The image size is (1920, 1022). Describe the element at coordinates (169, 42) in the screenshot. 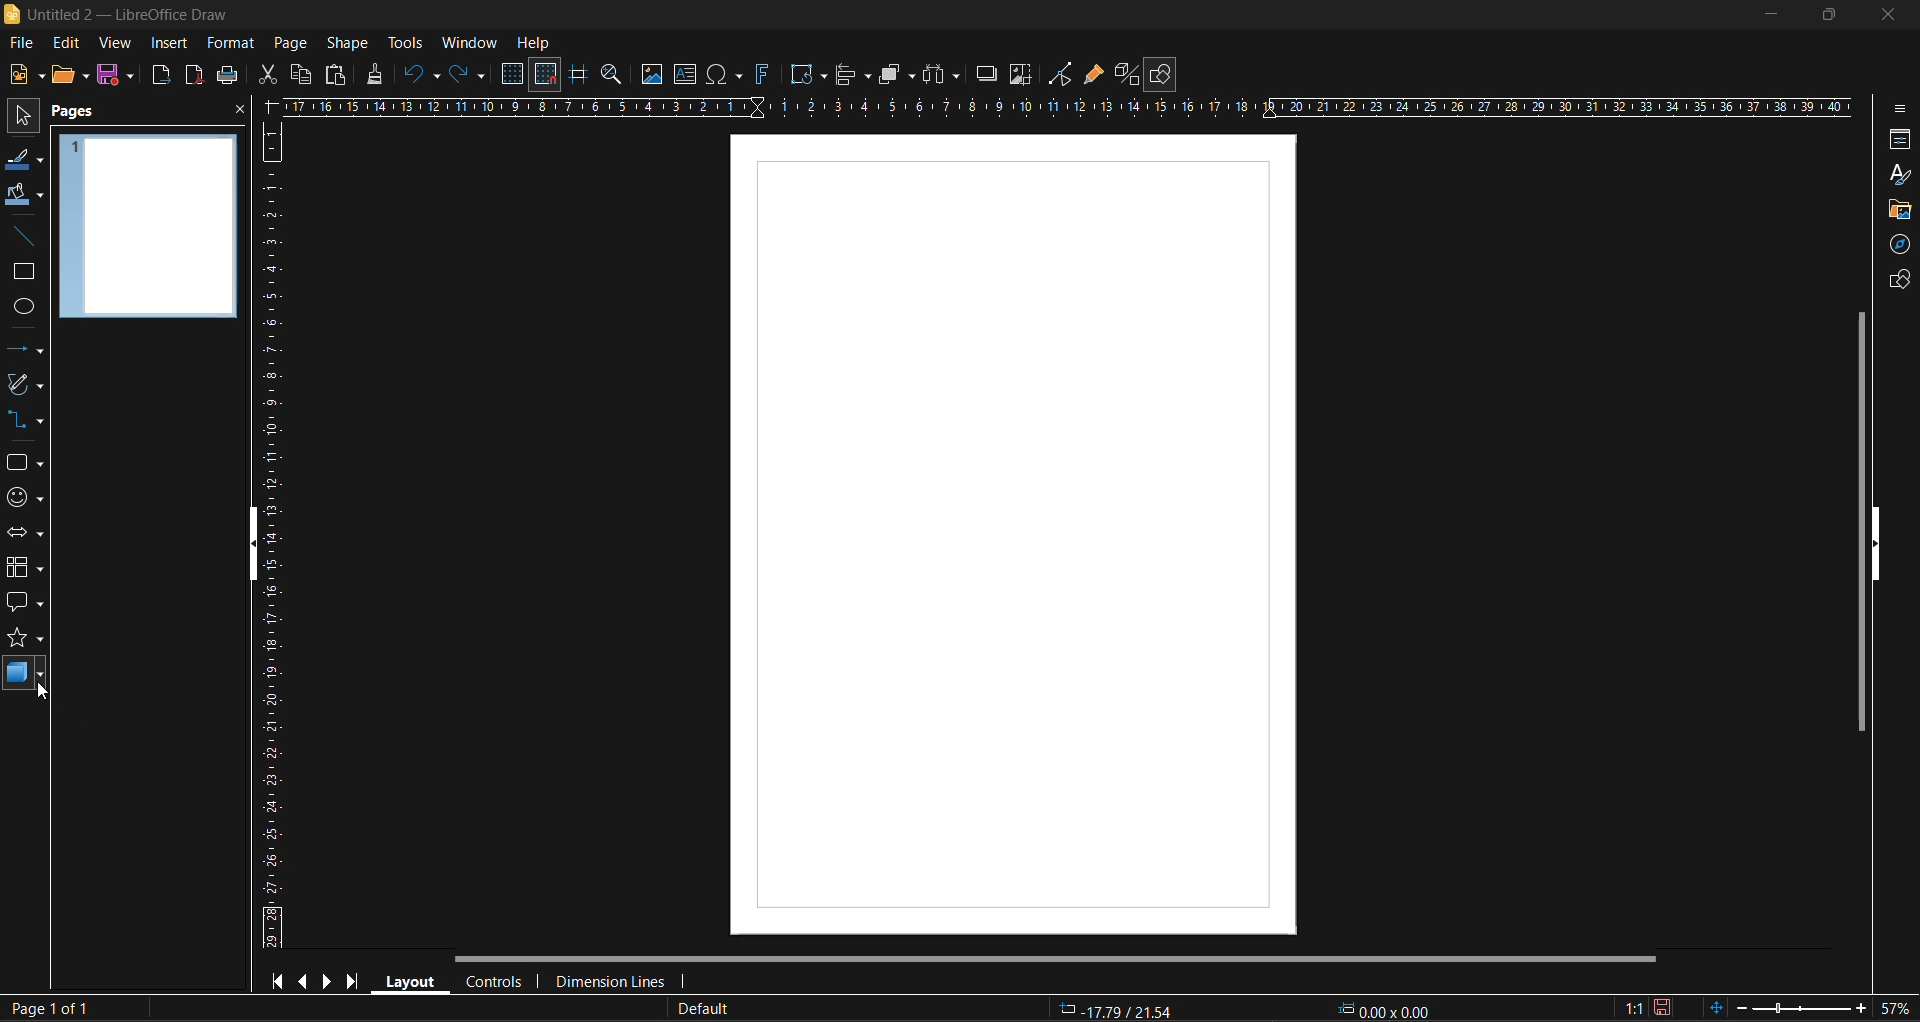

I see `insert` at that location.